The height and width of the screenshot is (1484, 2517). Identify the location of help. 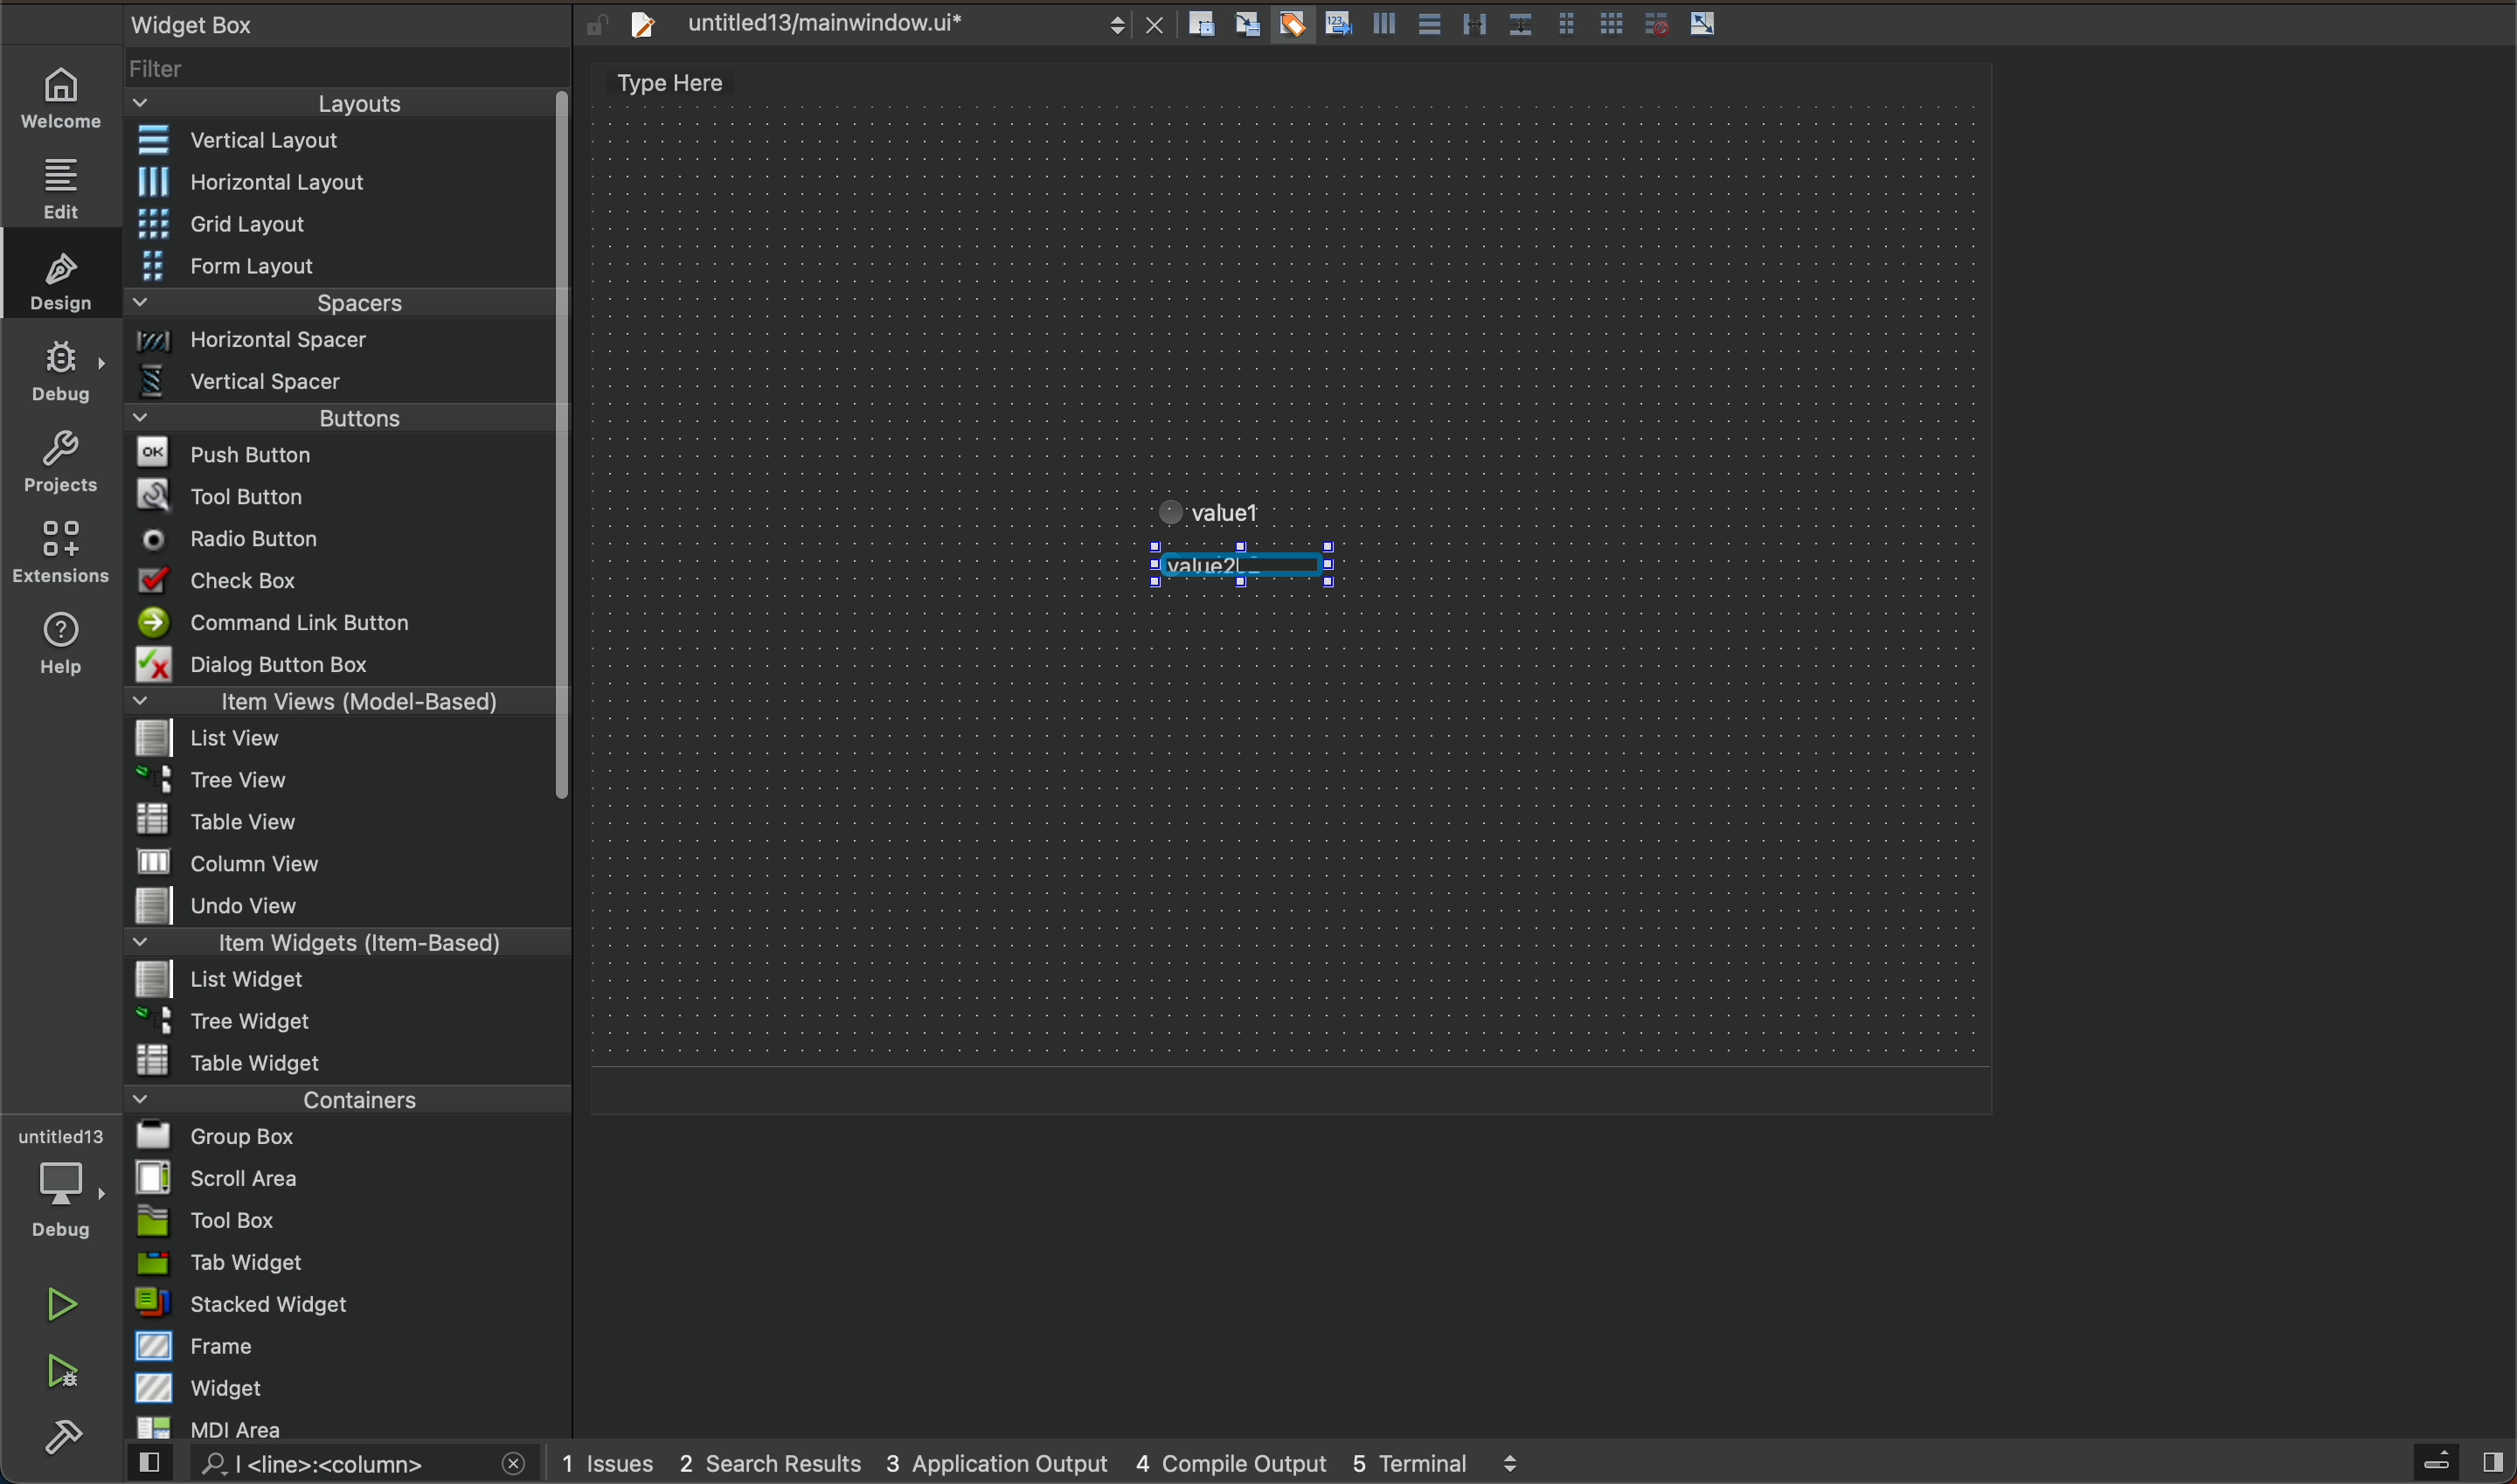
(57, 648).